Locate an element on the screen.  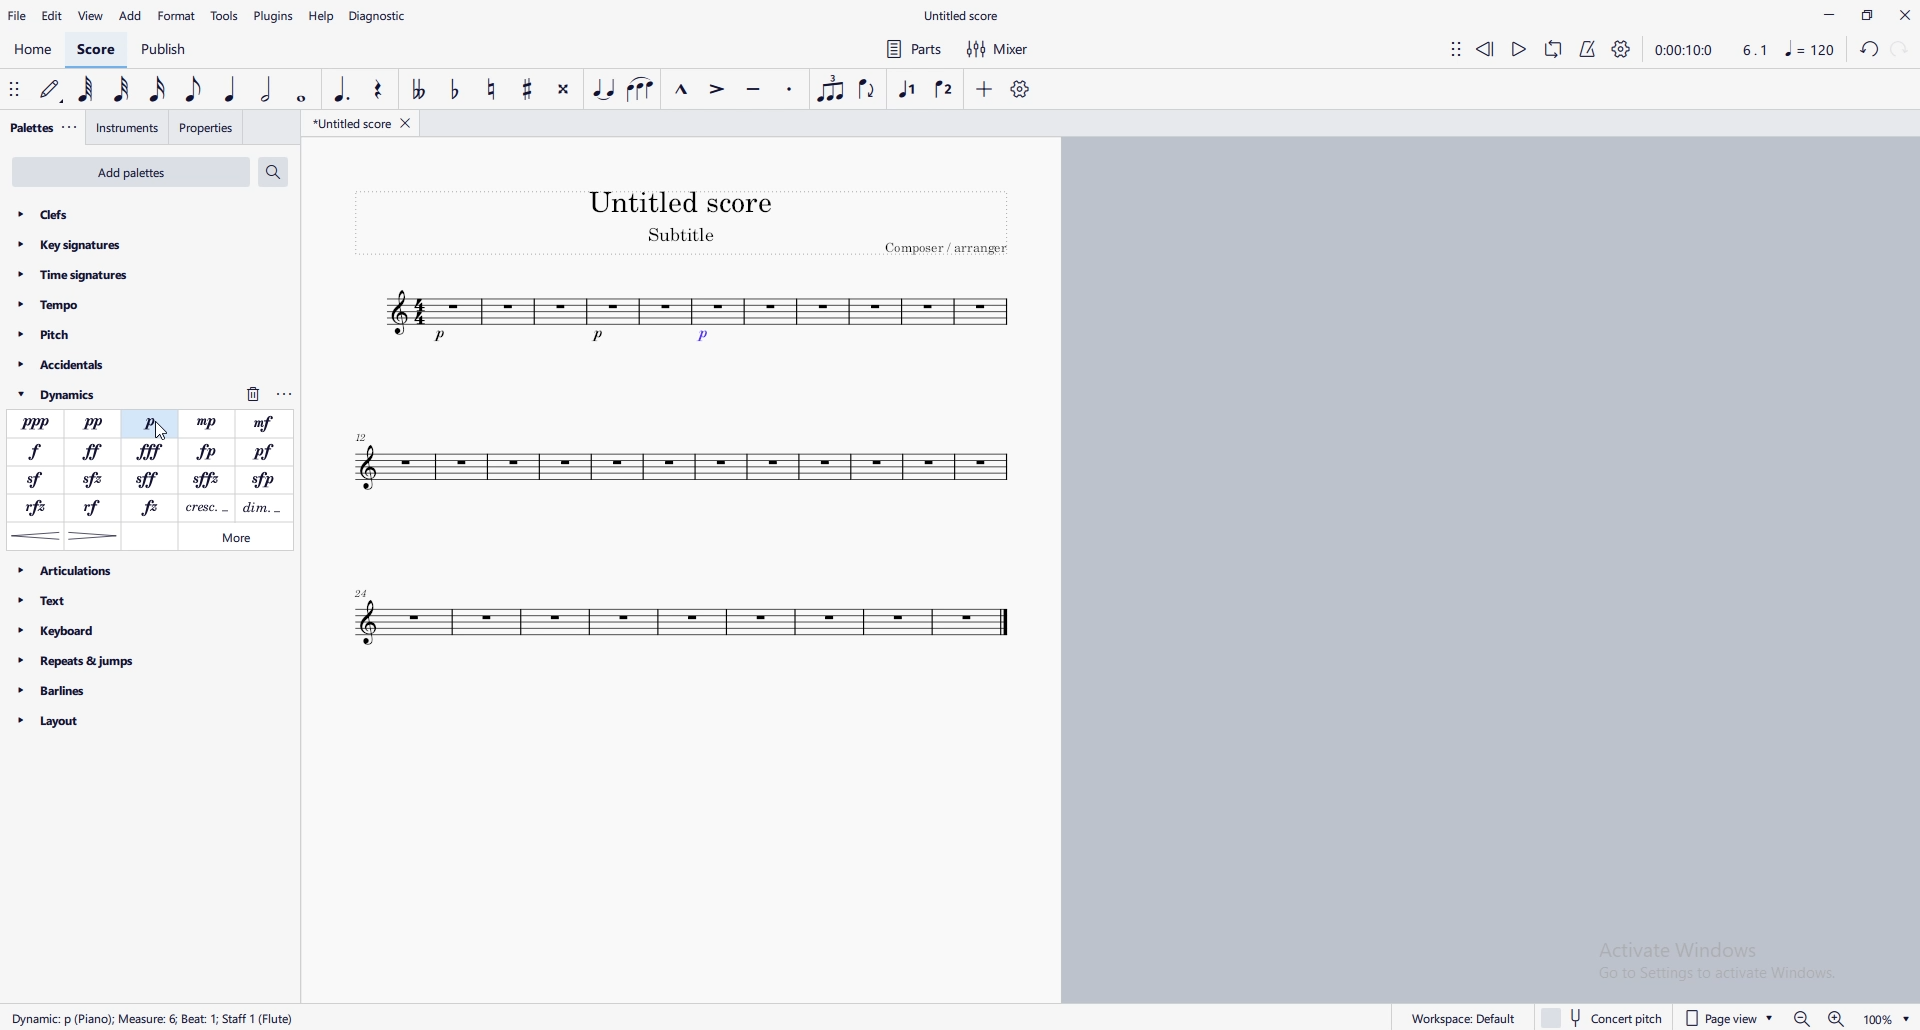
forzando is located at coordinates (153, 509).